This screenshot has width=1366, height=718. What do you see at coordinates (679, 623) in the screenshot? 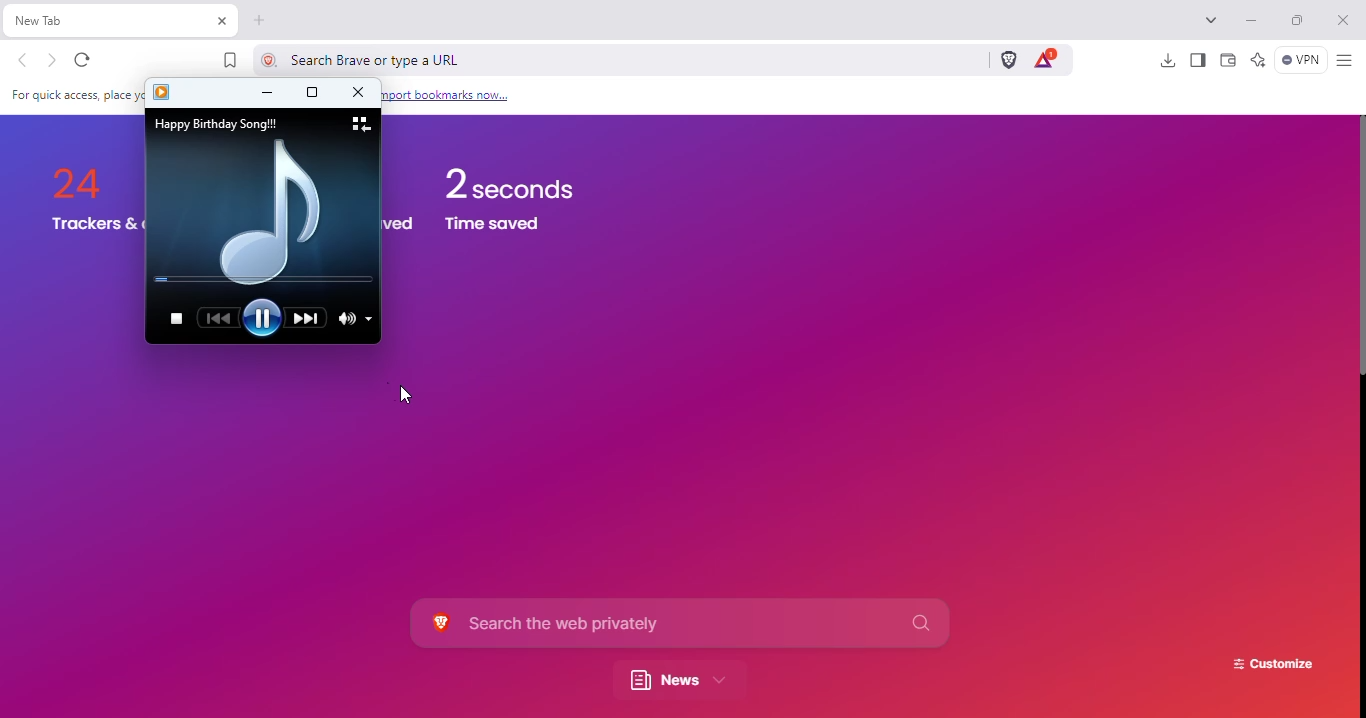
I see `search the web privately` at bounding box center [679, 623].